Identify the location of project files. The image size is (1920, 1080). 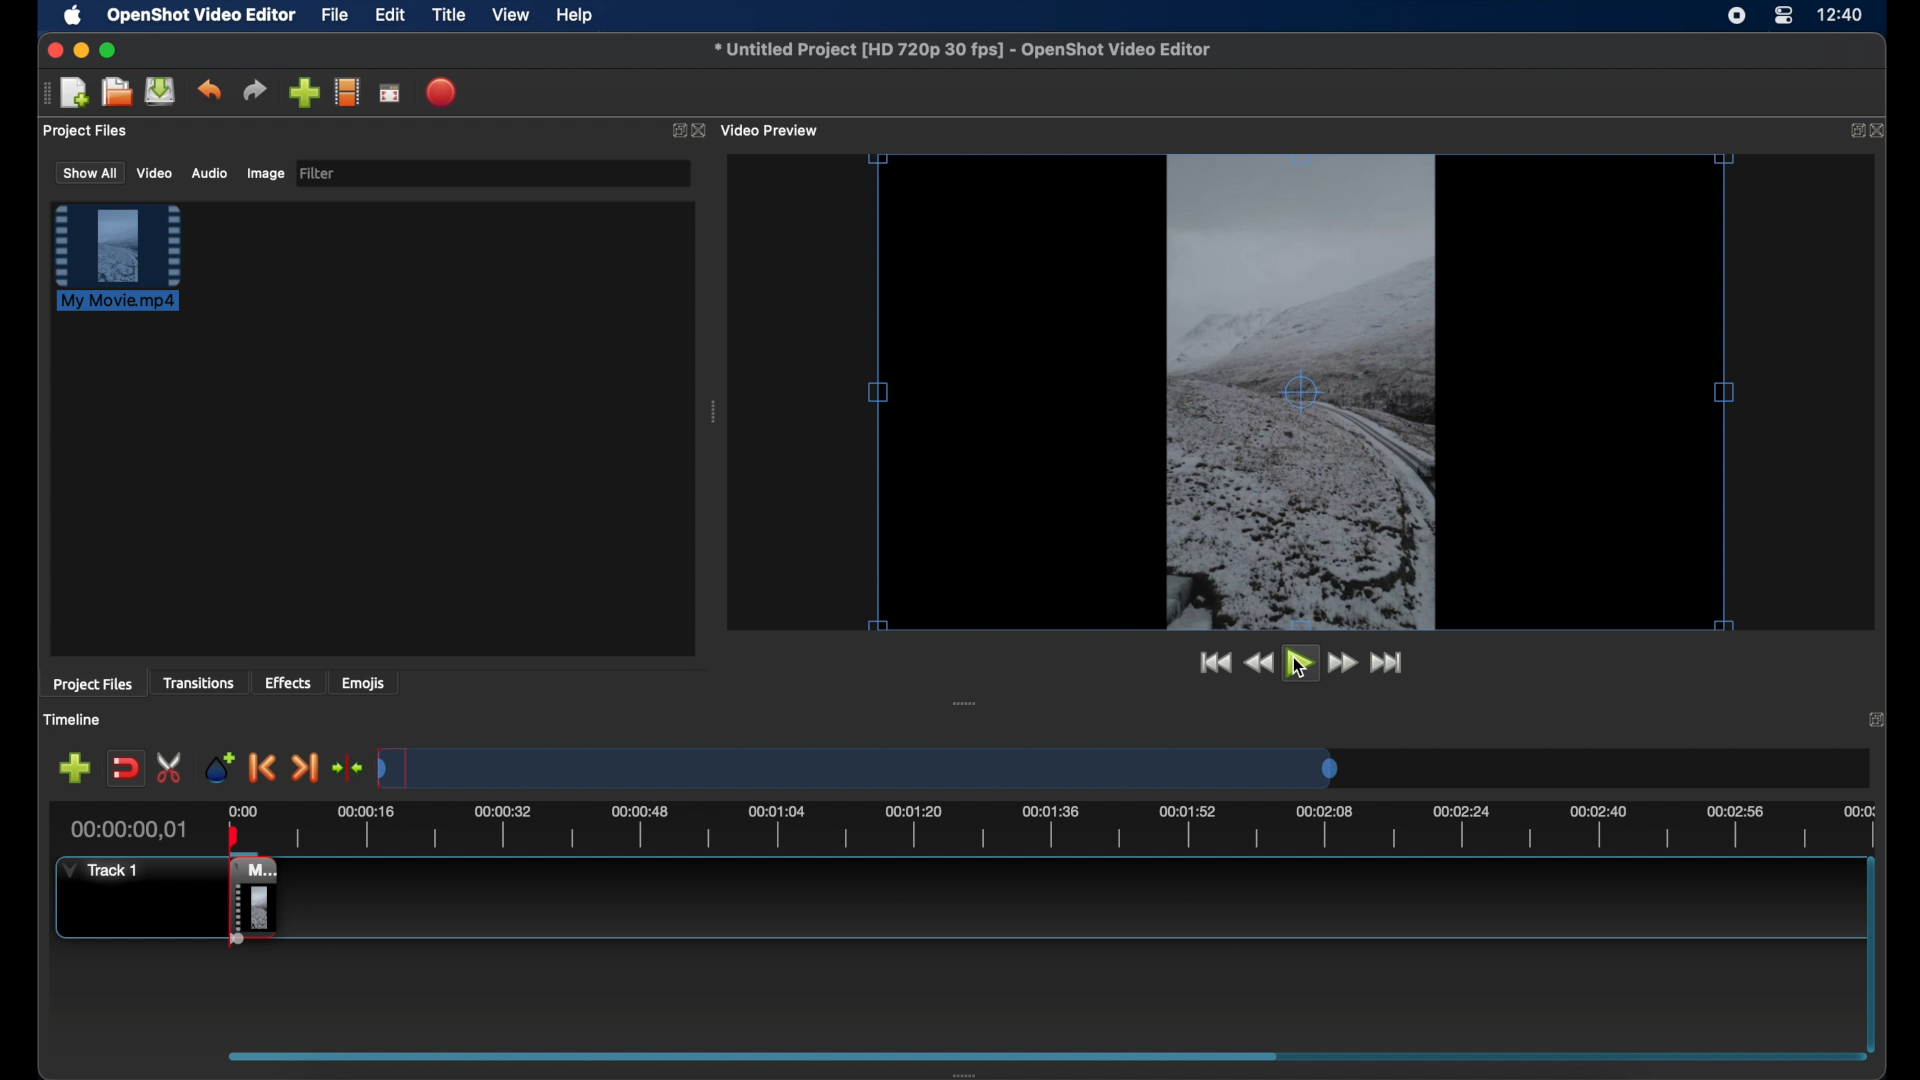
(86, 131).